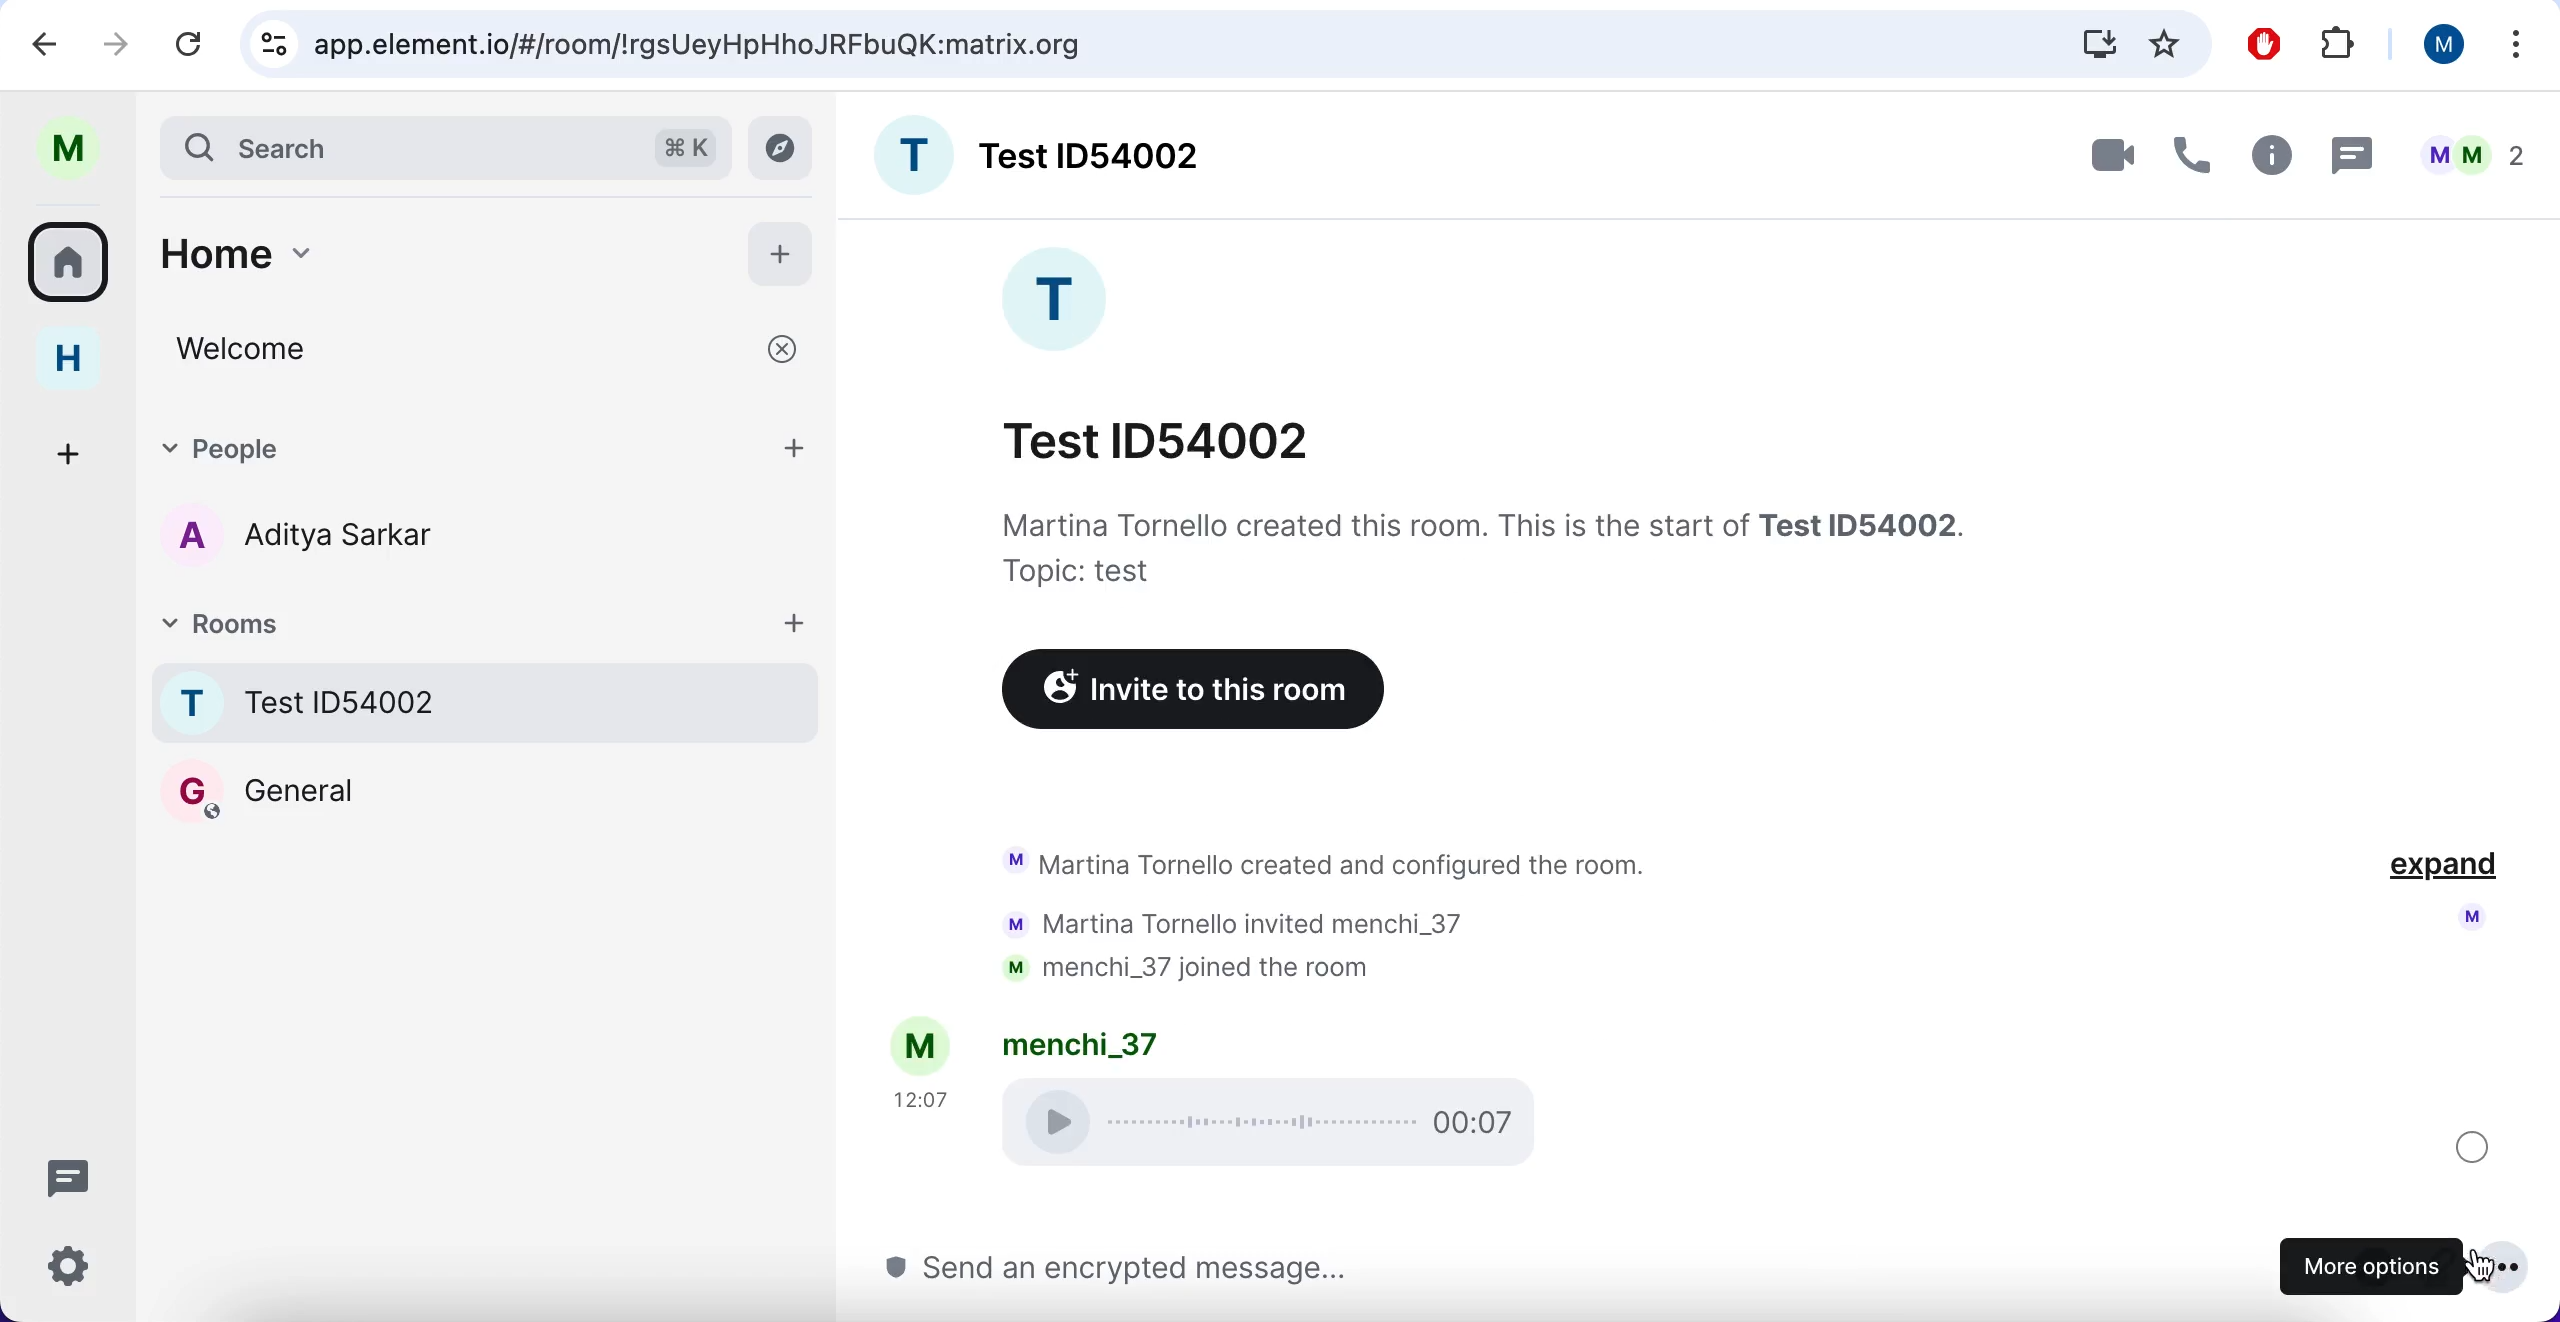 This screenshot has height=1322, width=2560. What do you see at coordinates (2109, 158) in the screenshot?
I see `videocall` at bounding box center [2109, 158].